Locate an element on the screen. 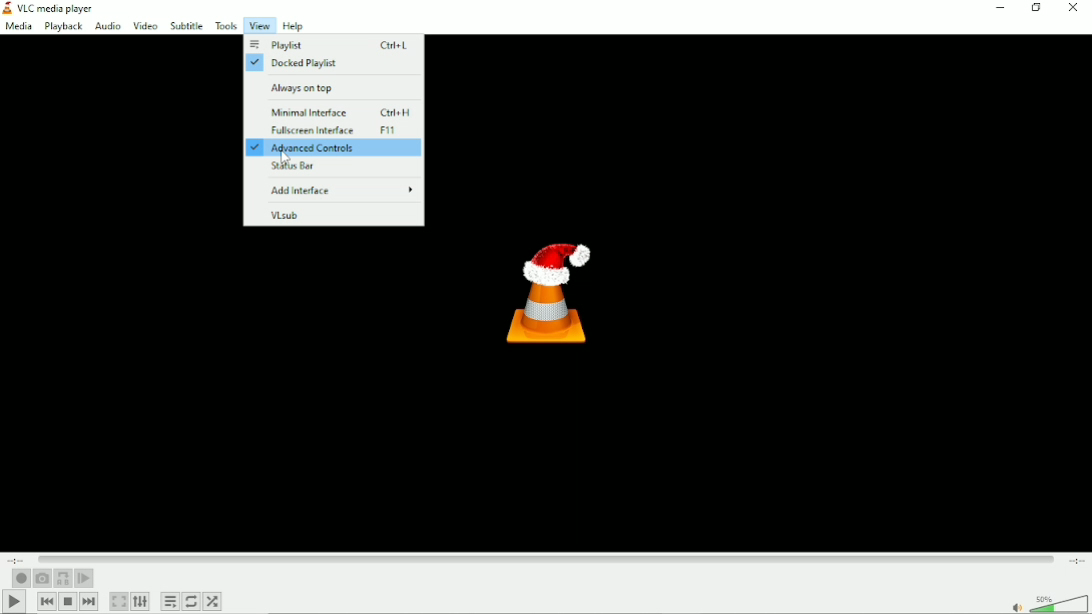 This screenshot has height=614, width=1092. take a snapshot is located at coordinates (42, 578).